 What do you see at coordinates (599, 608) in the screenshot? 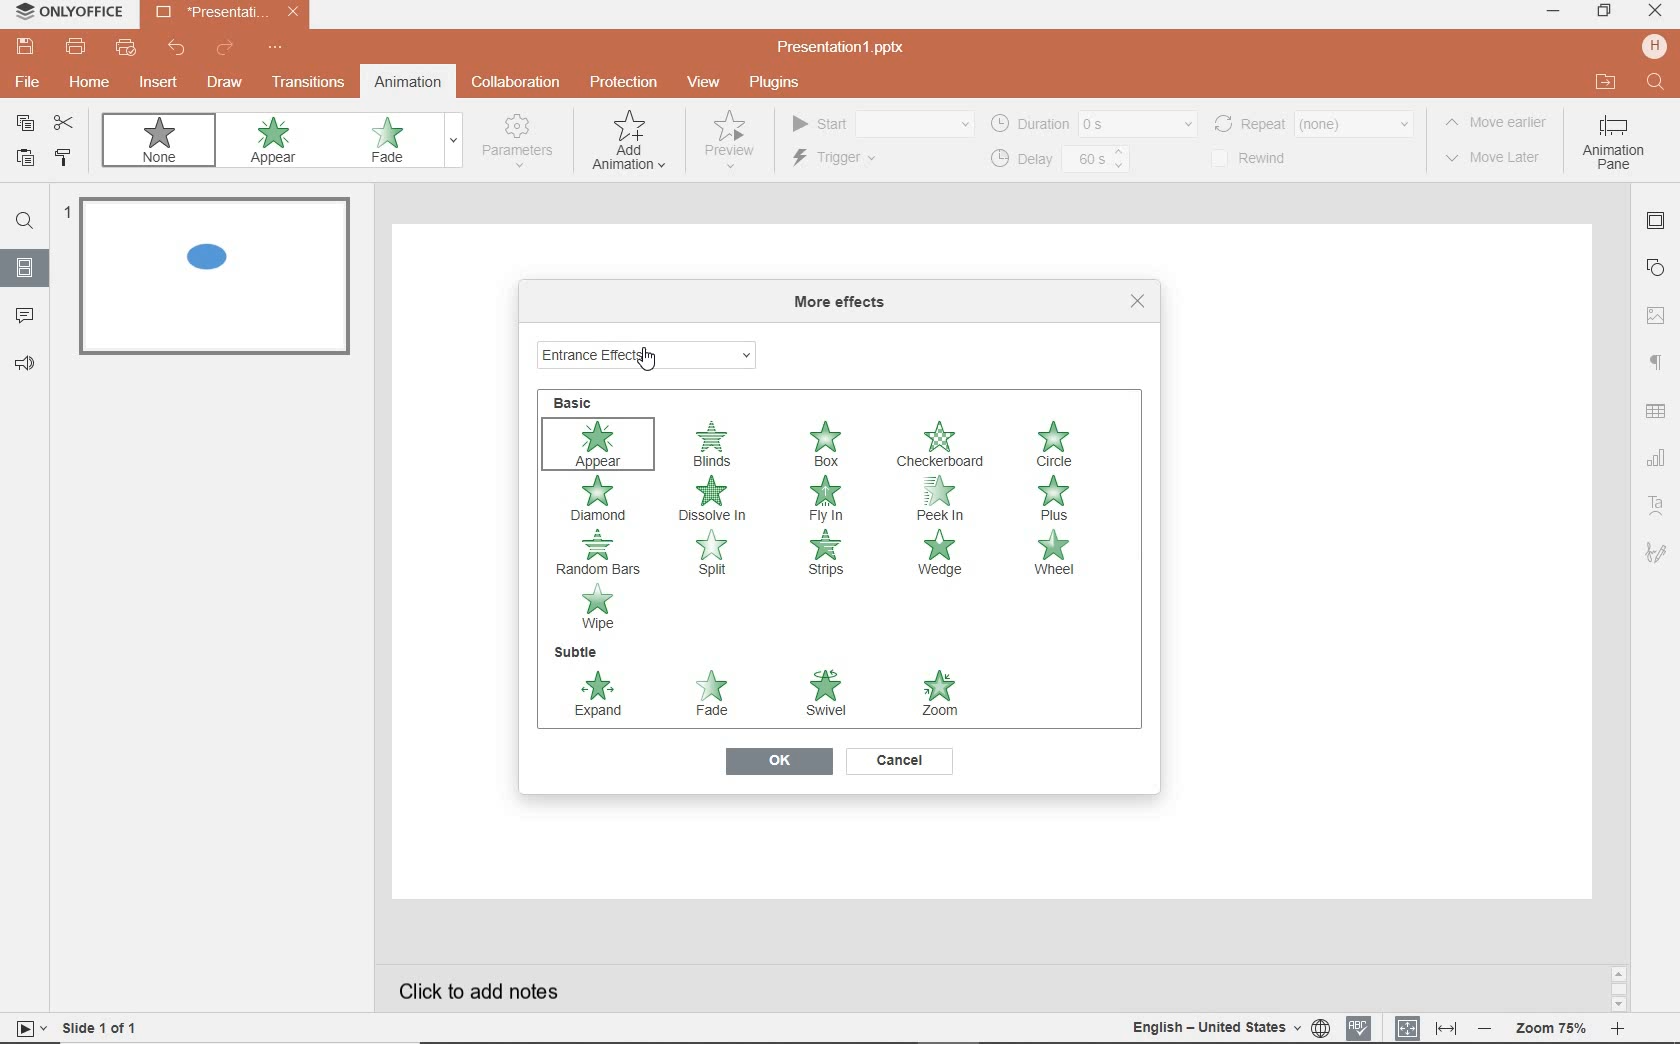
I see `WIPE` at bounding box center [599, 608].